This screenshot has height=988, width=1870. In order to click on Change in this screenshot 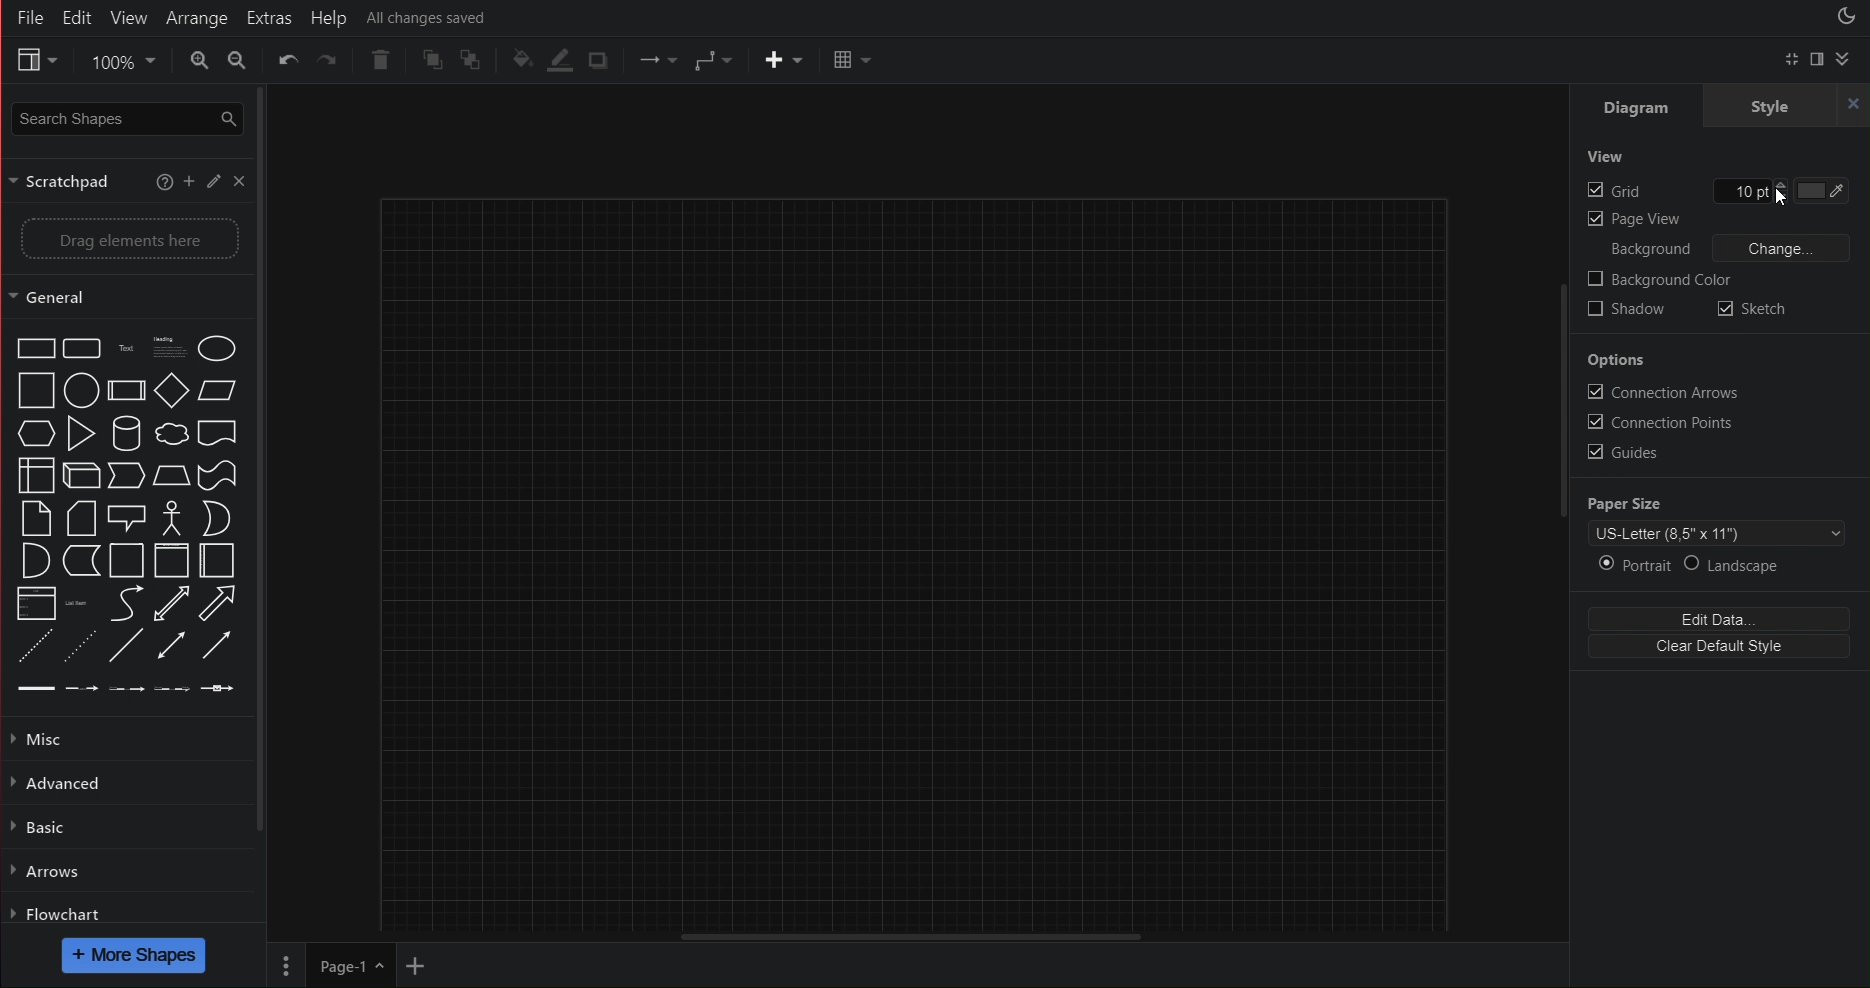, I will do `click(1784, 249)`.